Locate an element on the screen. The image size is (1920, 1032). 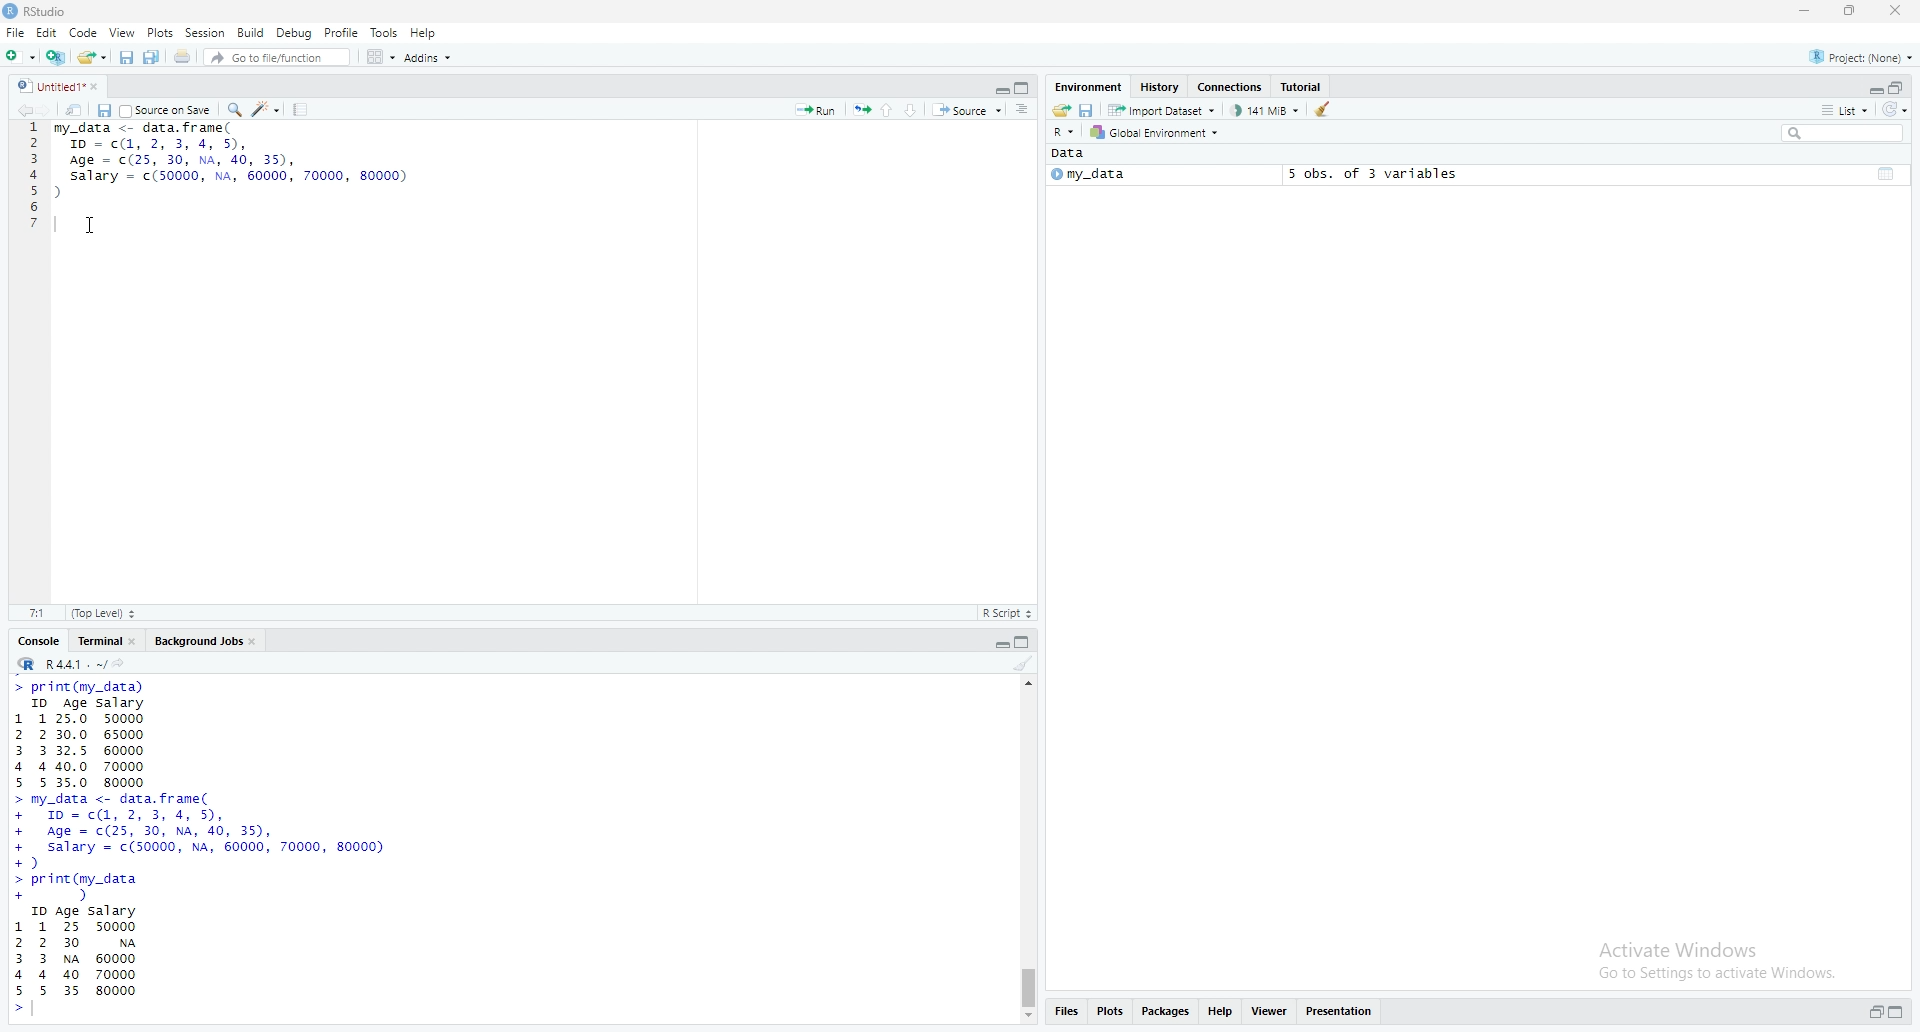
data frame code is located at coordinates (233, 163).